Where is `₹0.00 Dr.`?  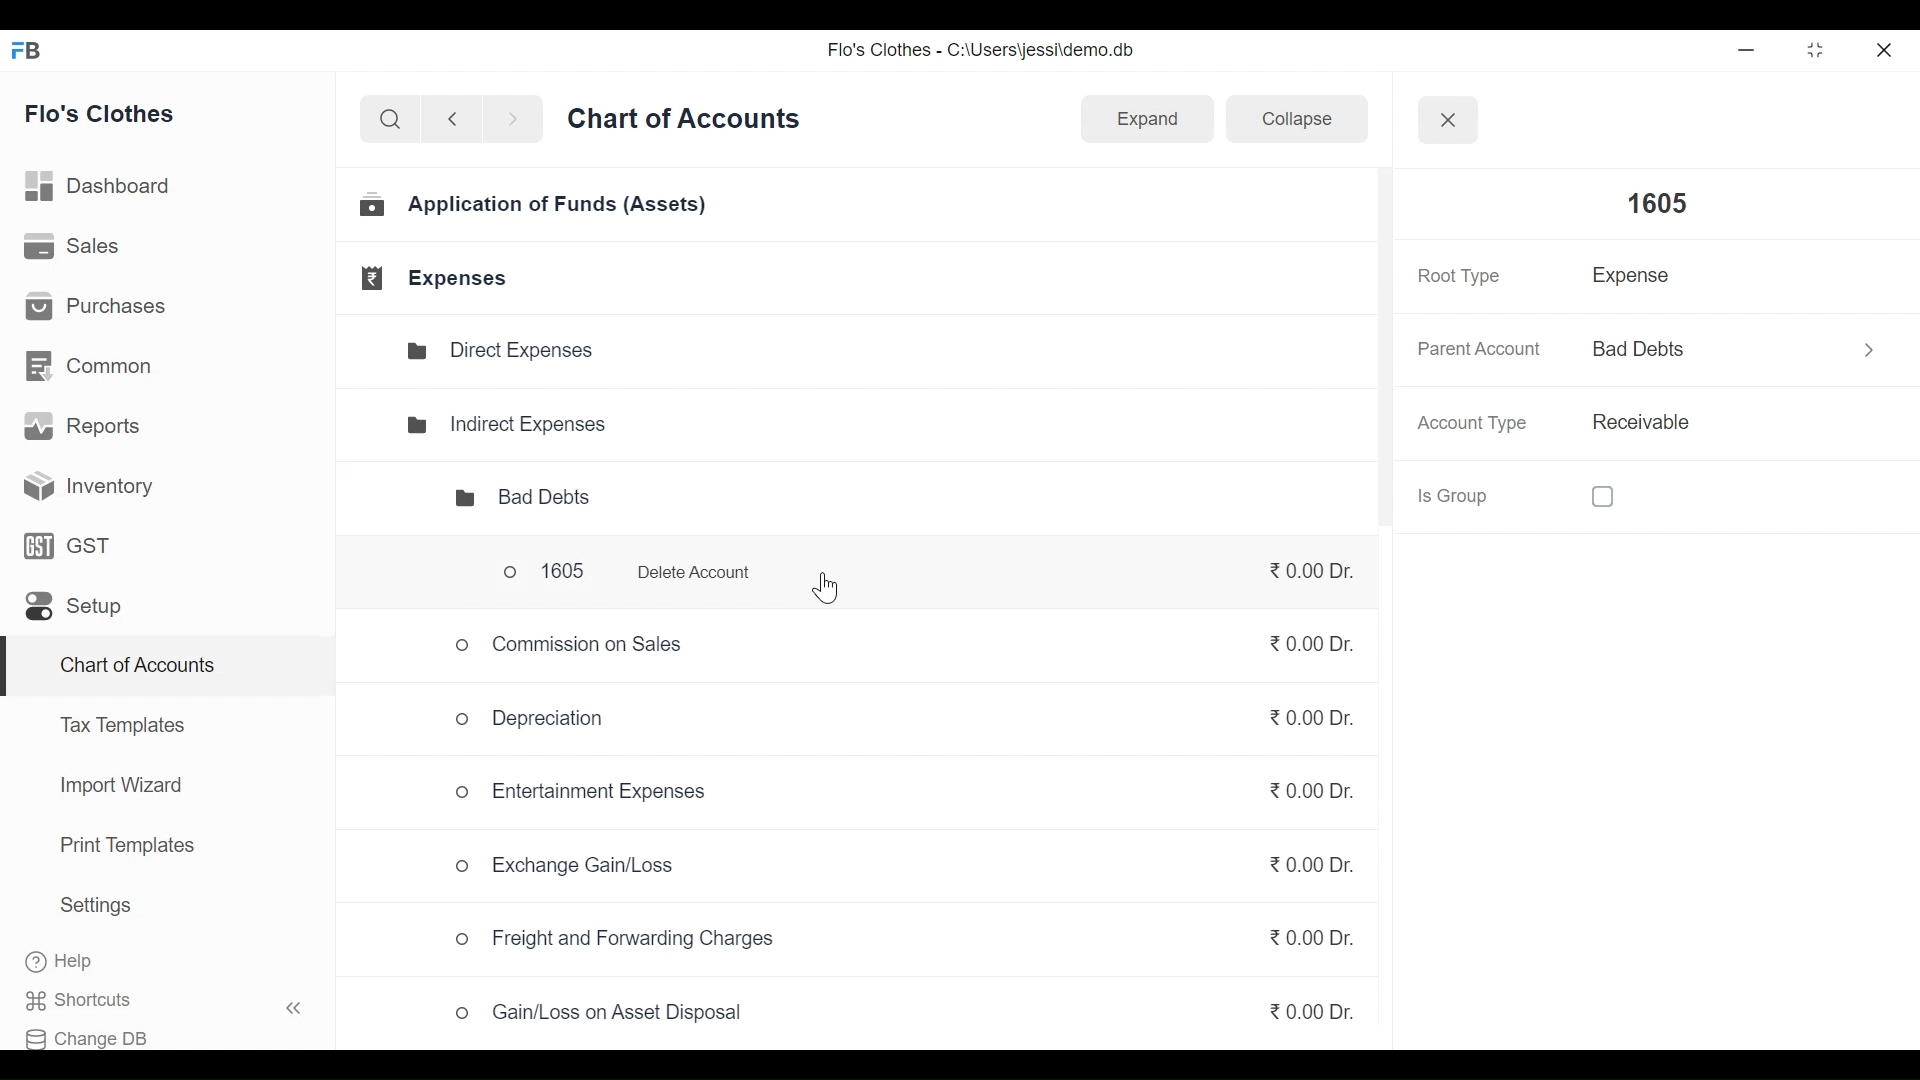 ₹0.00 Dr. is located at coordinates (1302, 937).